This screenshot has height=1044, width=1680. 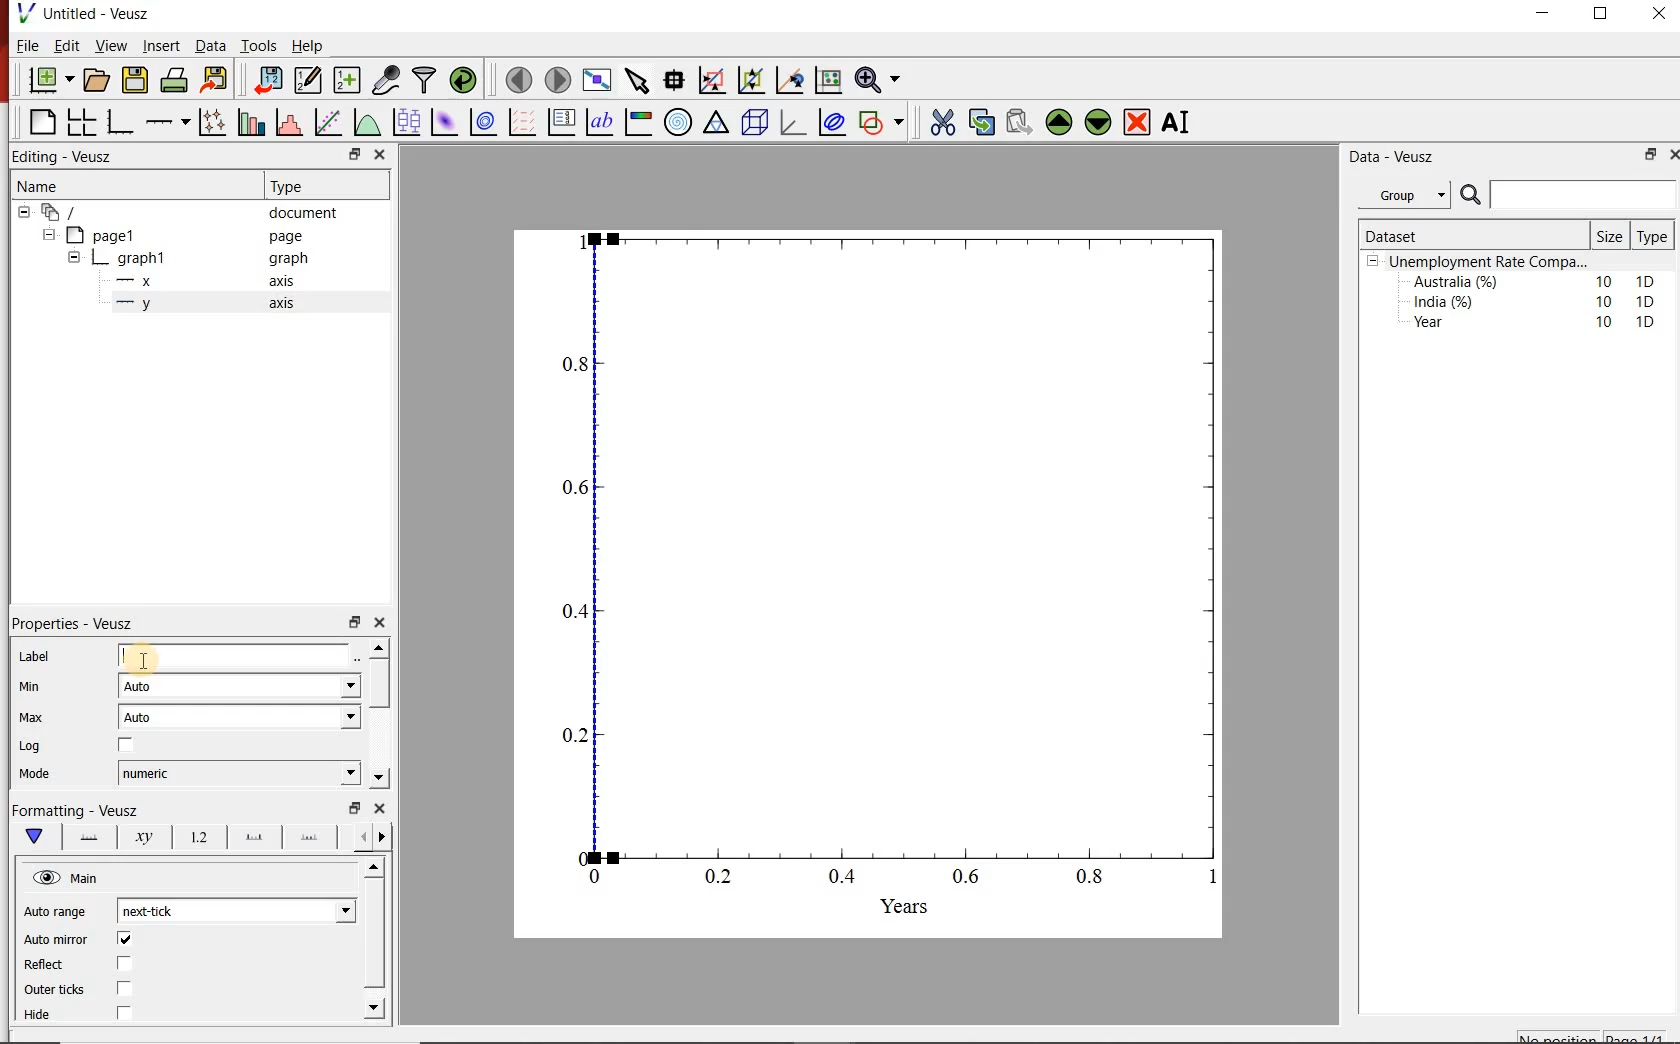 What do you see at coordinates (1548, 18) in the screenshot?
I see `minimise` at bounding box center [1548, 18].